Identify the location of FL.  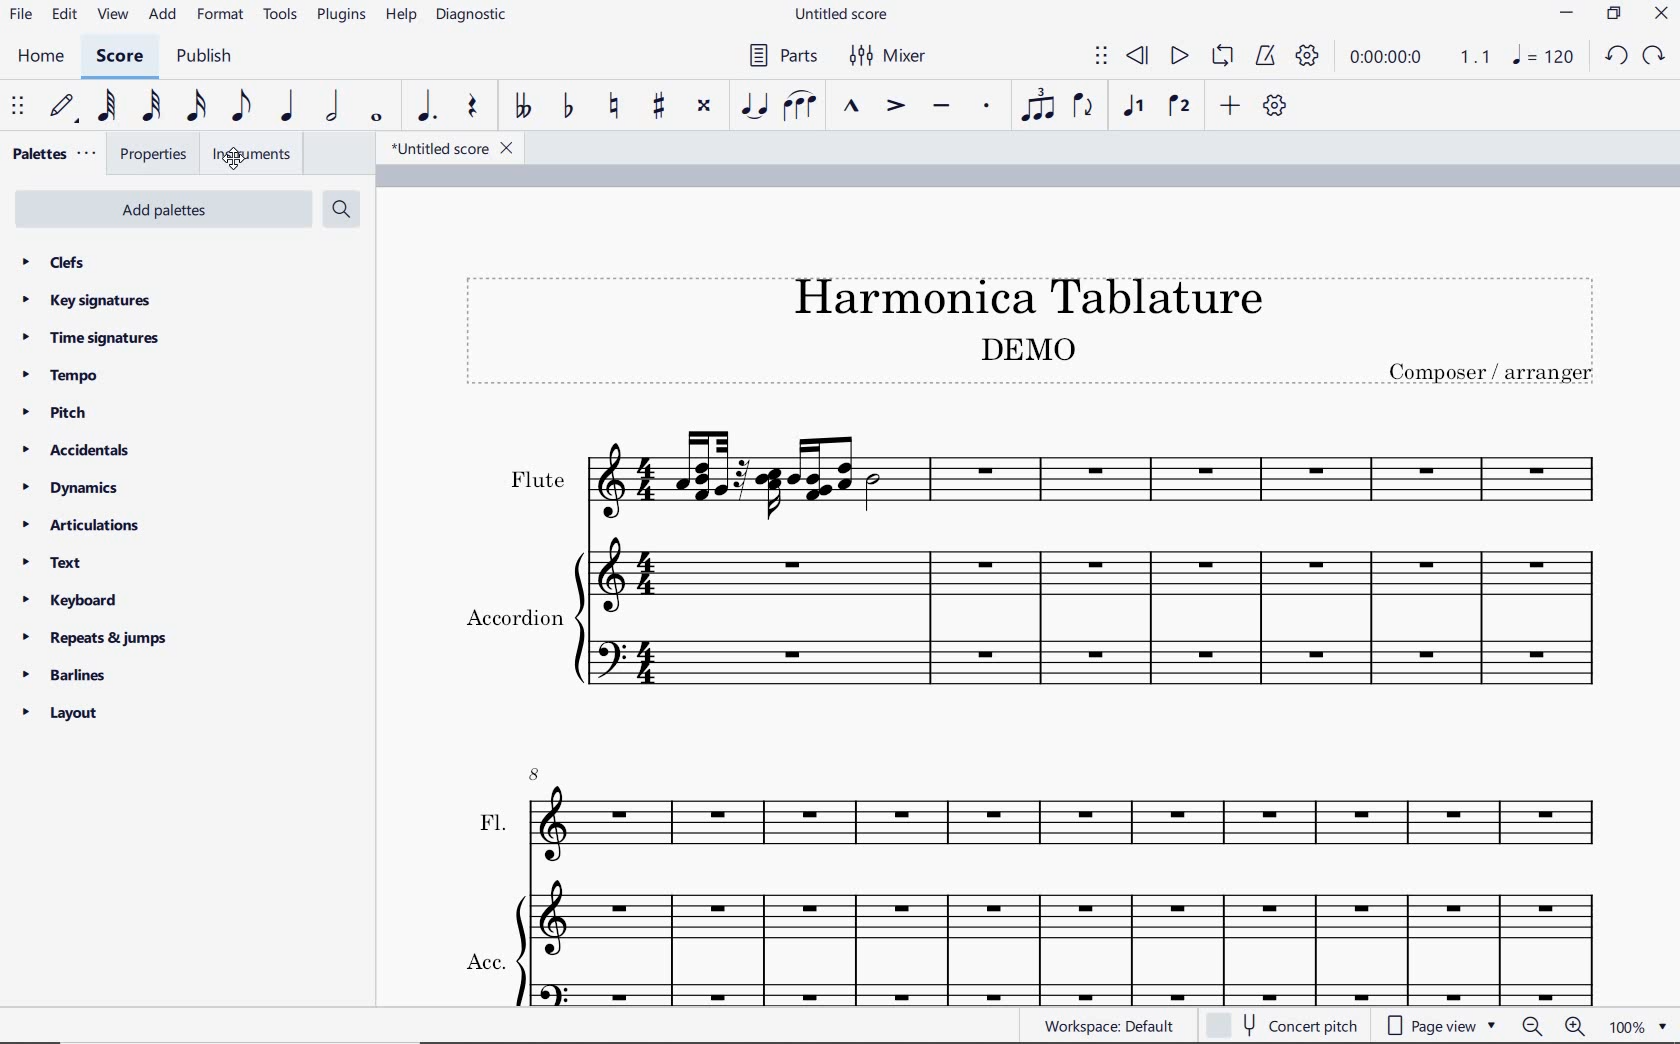
(1033, 801).